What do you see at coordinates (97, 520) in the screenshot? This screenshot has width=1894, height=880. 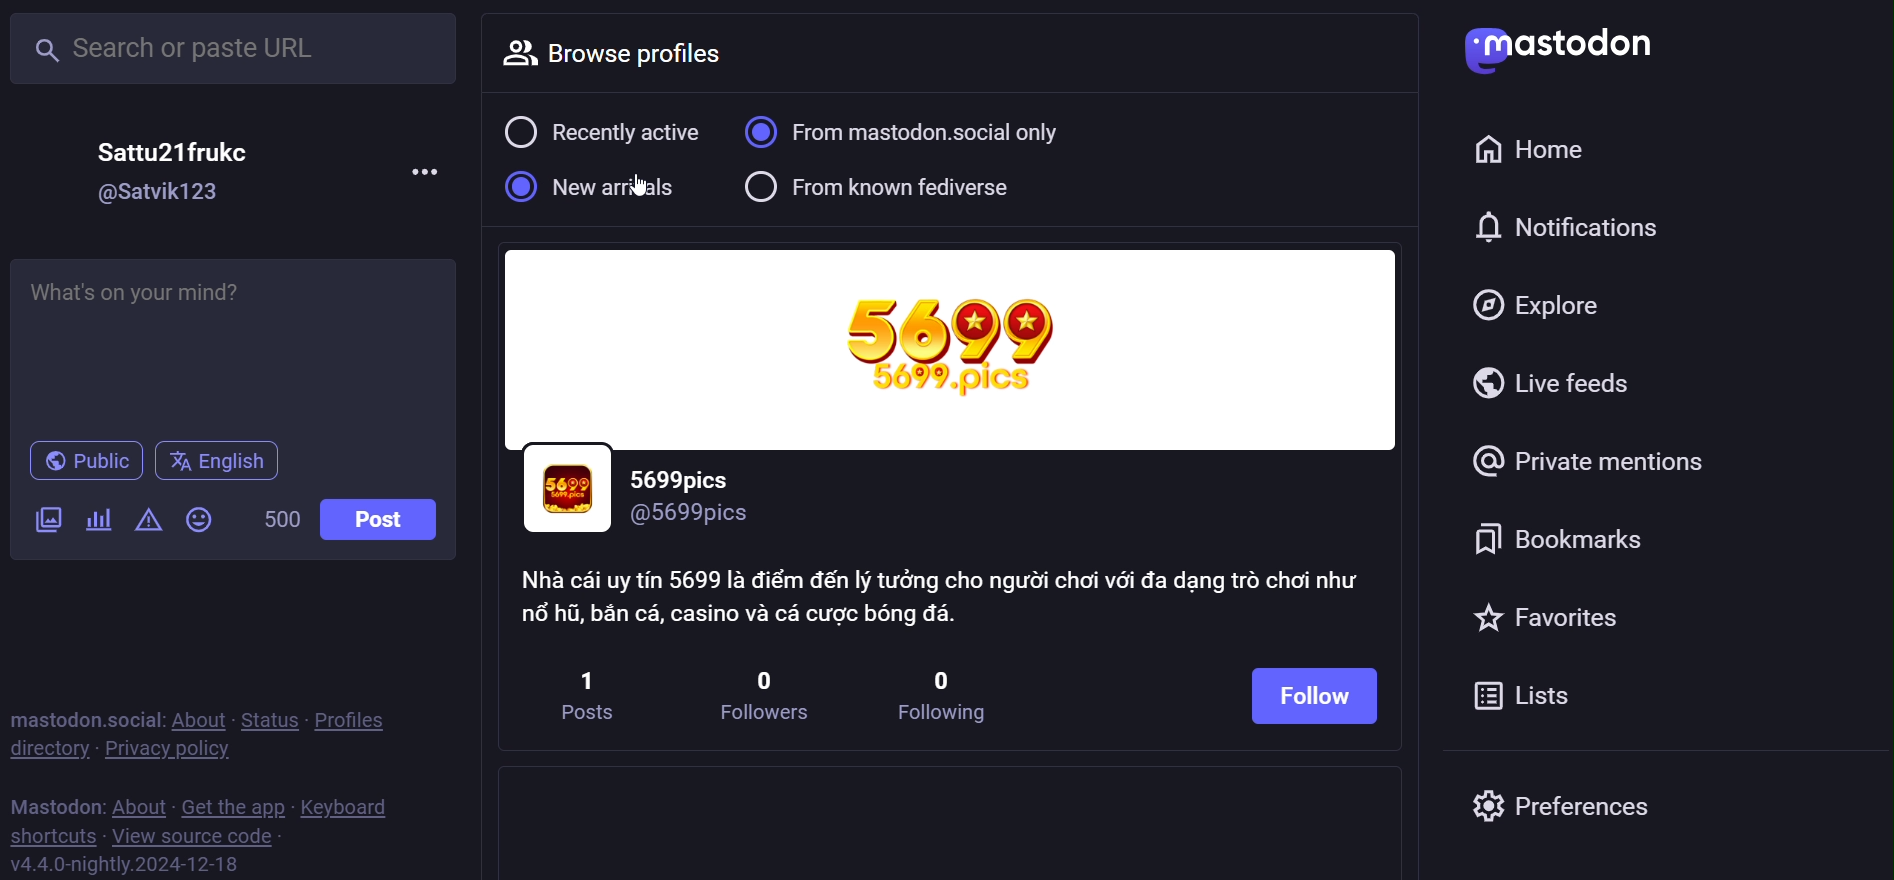 I see `poll` at bounding box center [97, 520].